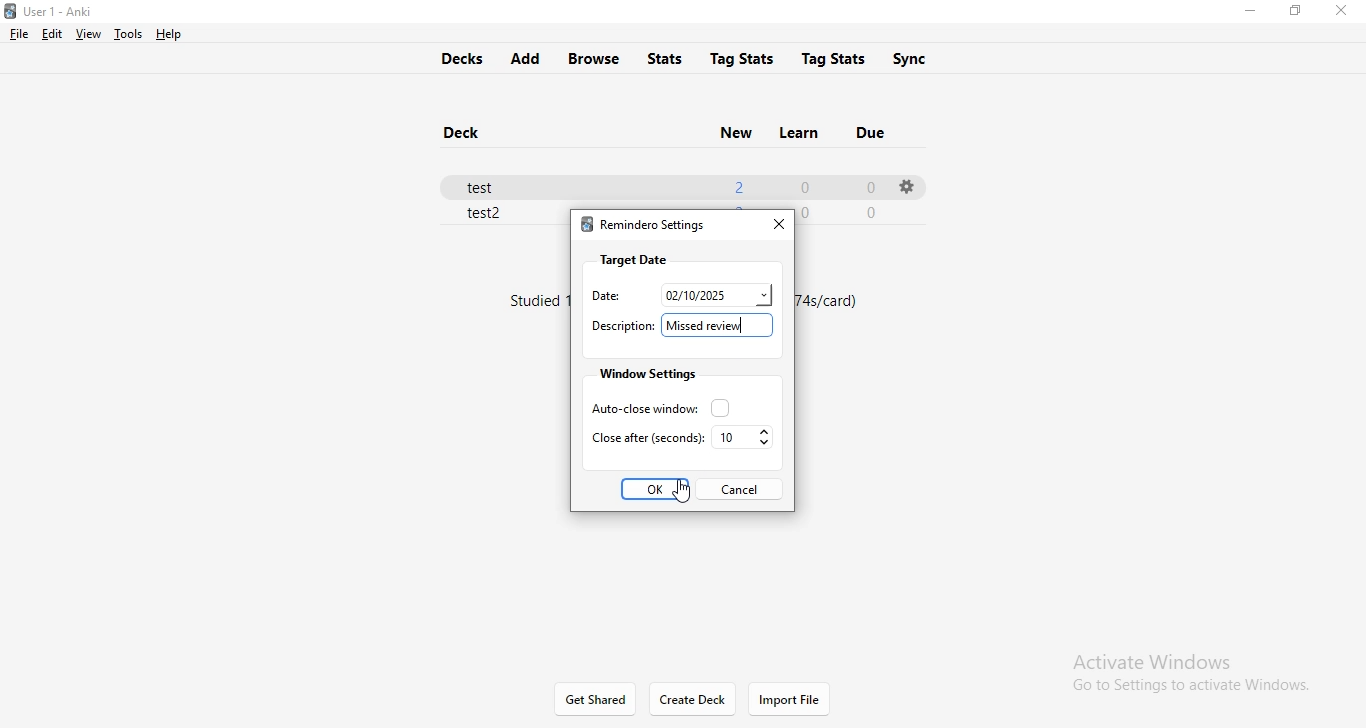 This screenshot has height=728, width=1366. Describe the element at coordinates (835, 301) in the screenshot. I see `text` at that location.